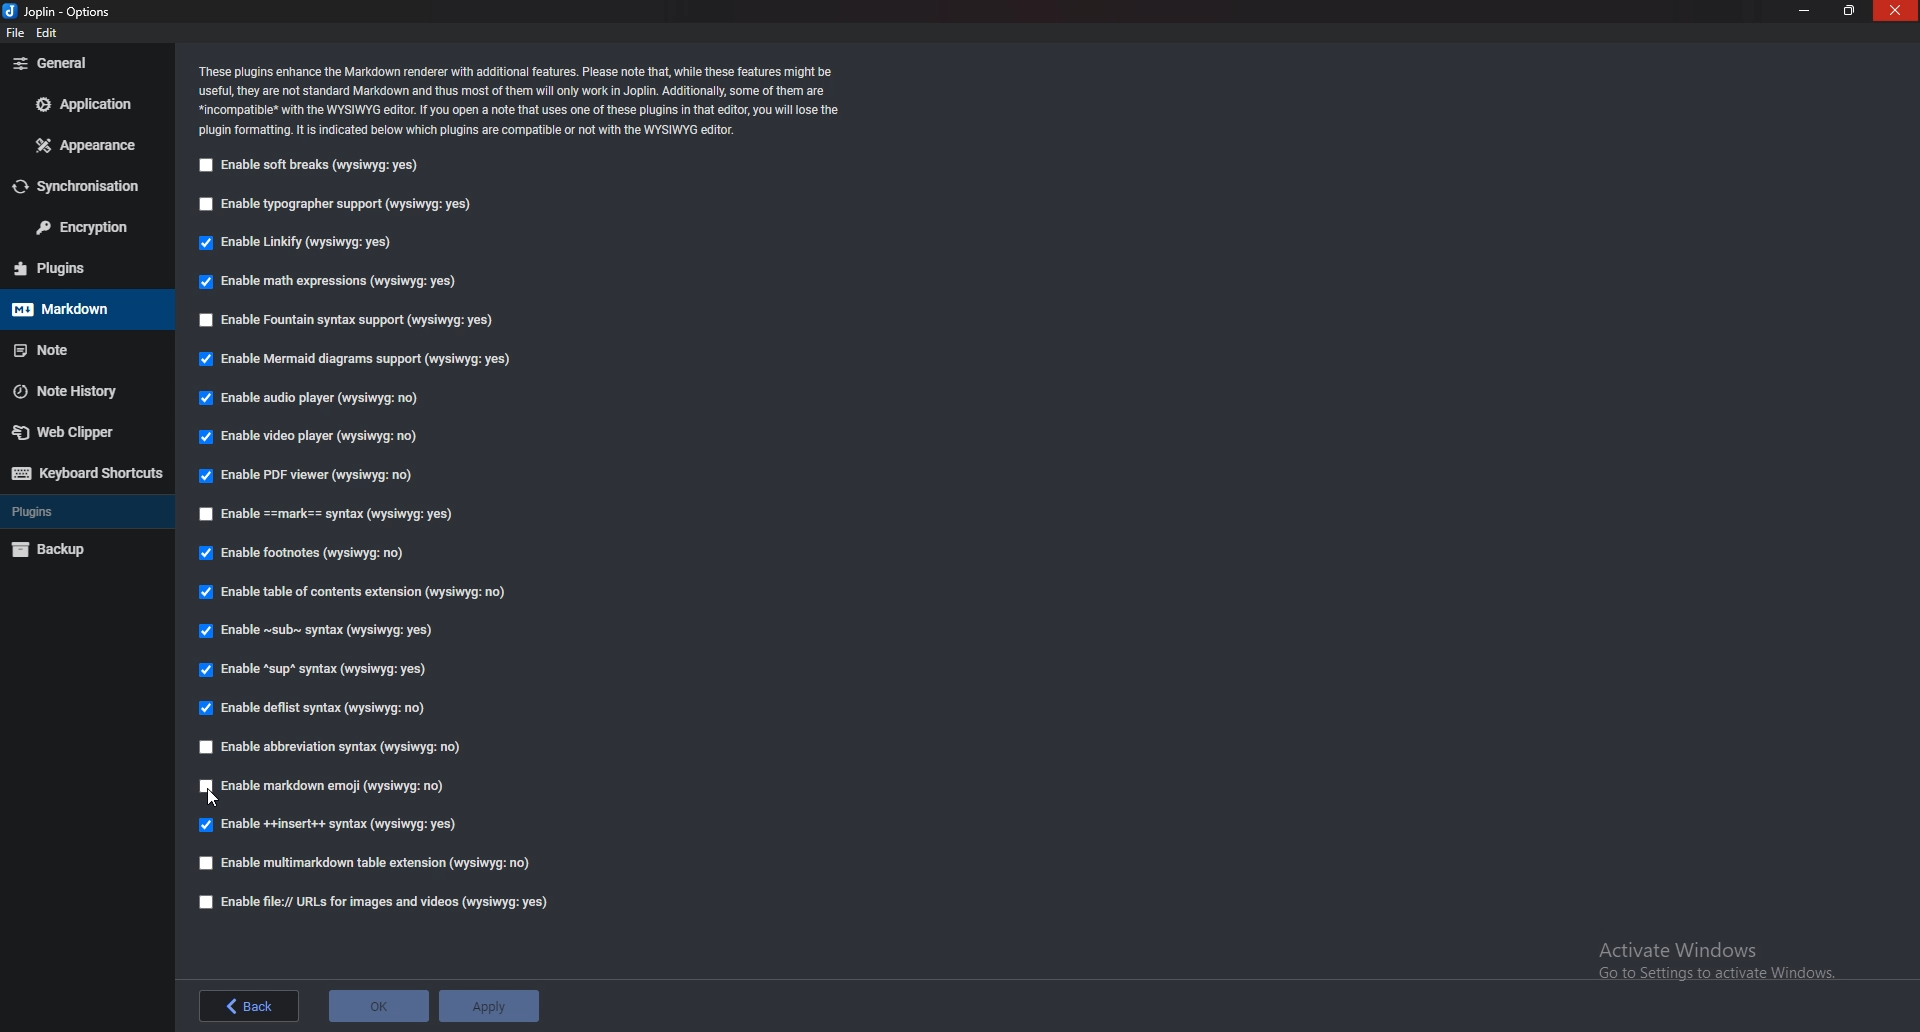  Describe the element at coordinates (373, 862) in the screenshot. I see `Enable multi markdown table extension` at that location.